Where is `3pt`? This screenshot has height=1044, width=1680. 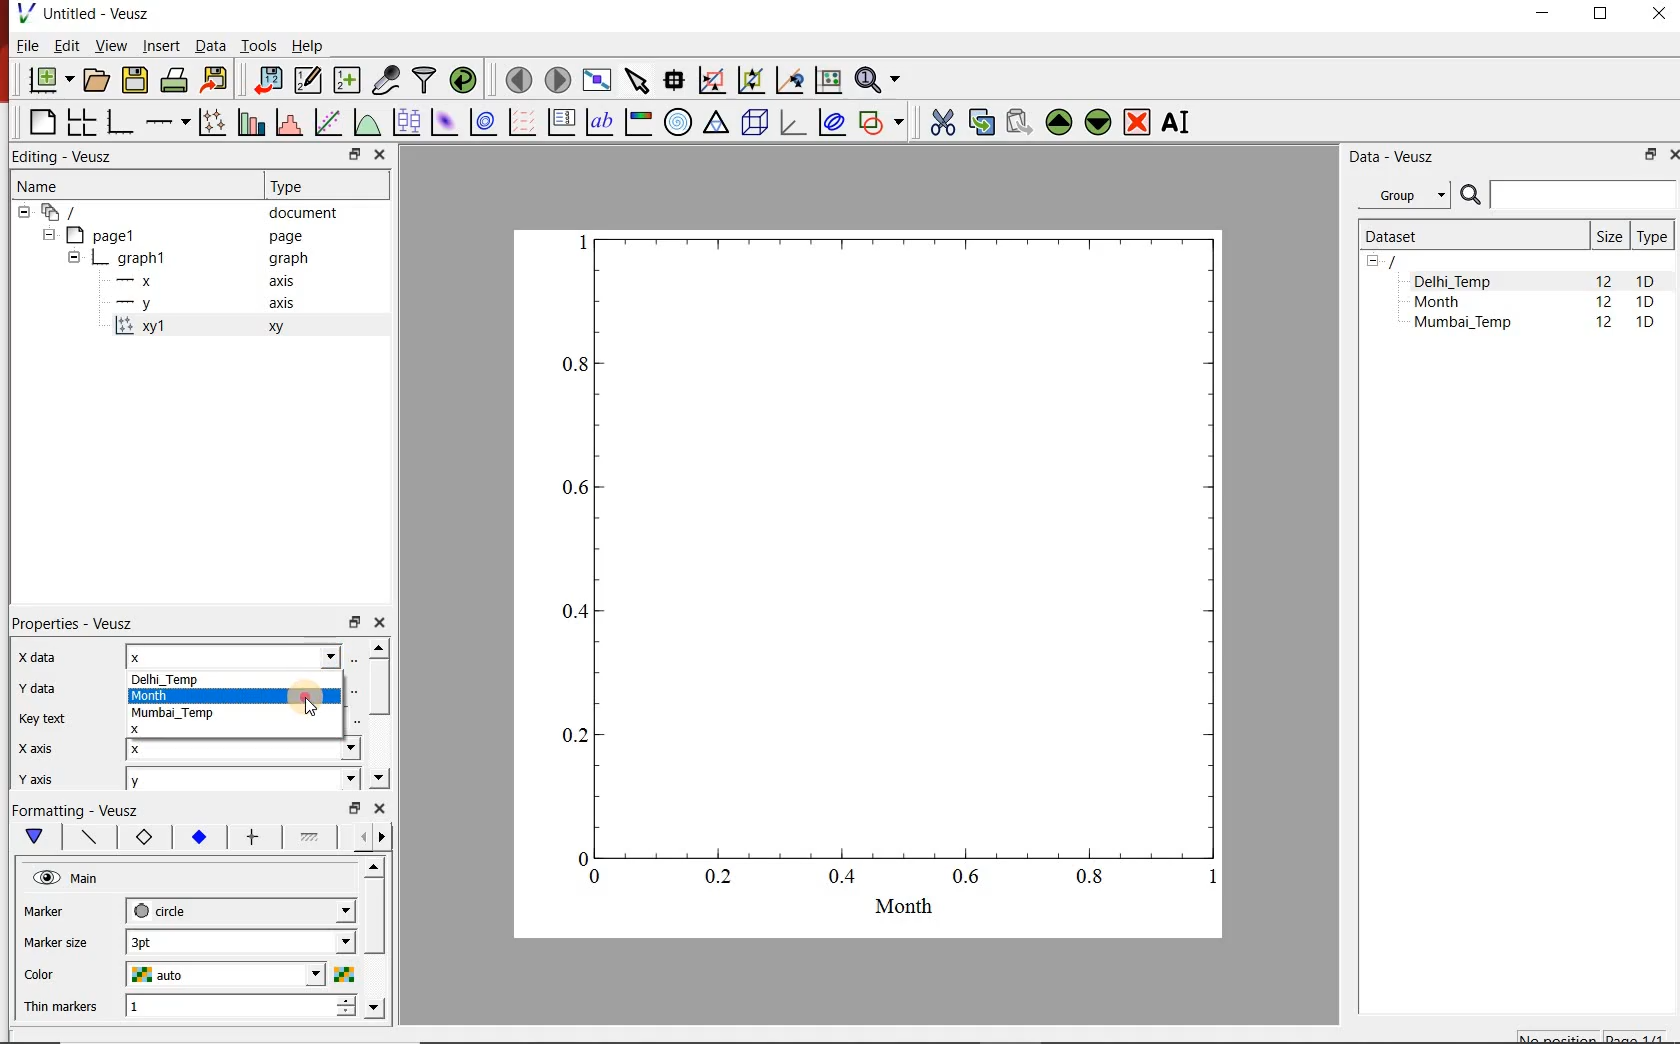
3pt is located at coordinates (241, 942).